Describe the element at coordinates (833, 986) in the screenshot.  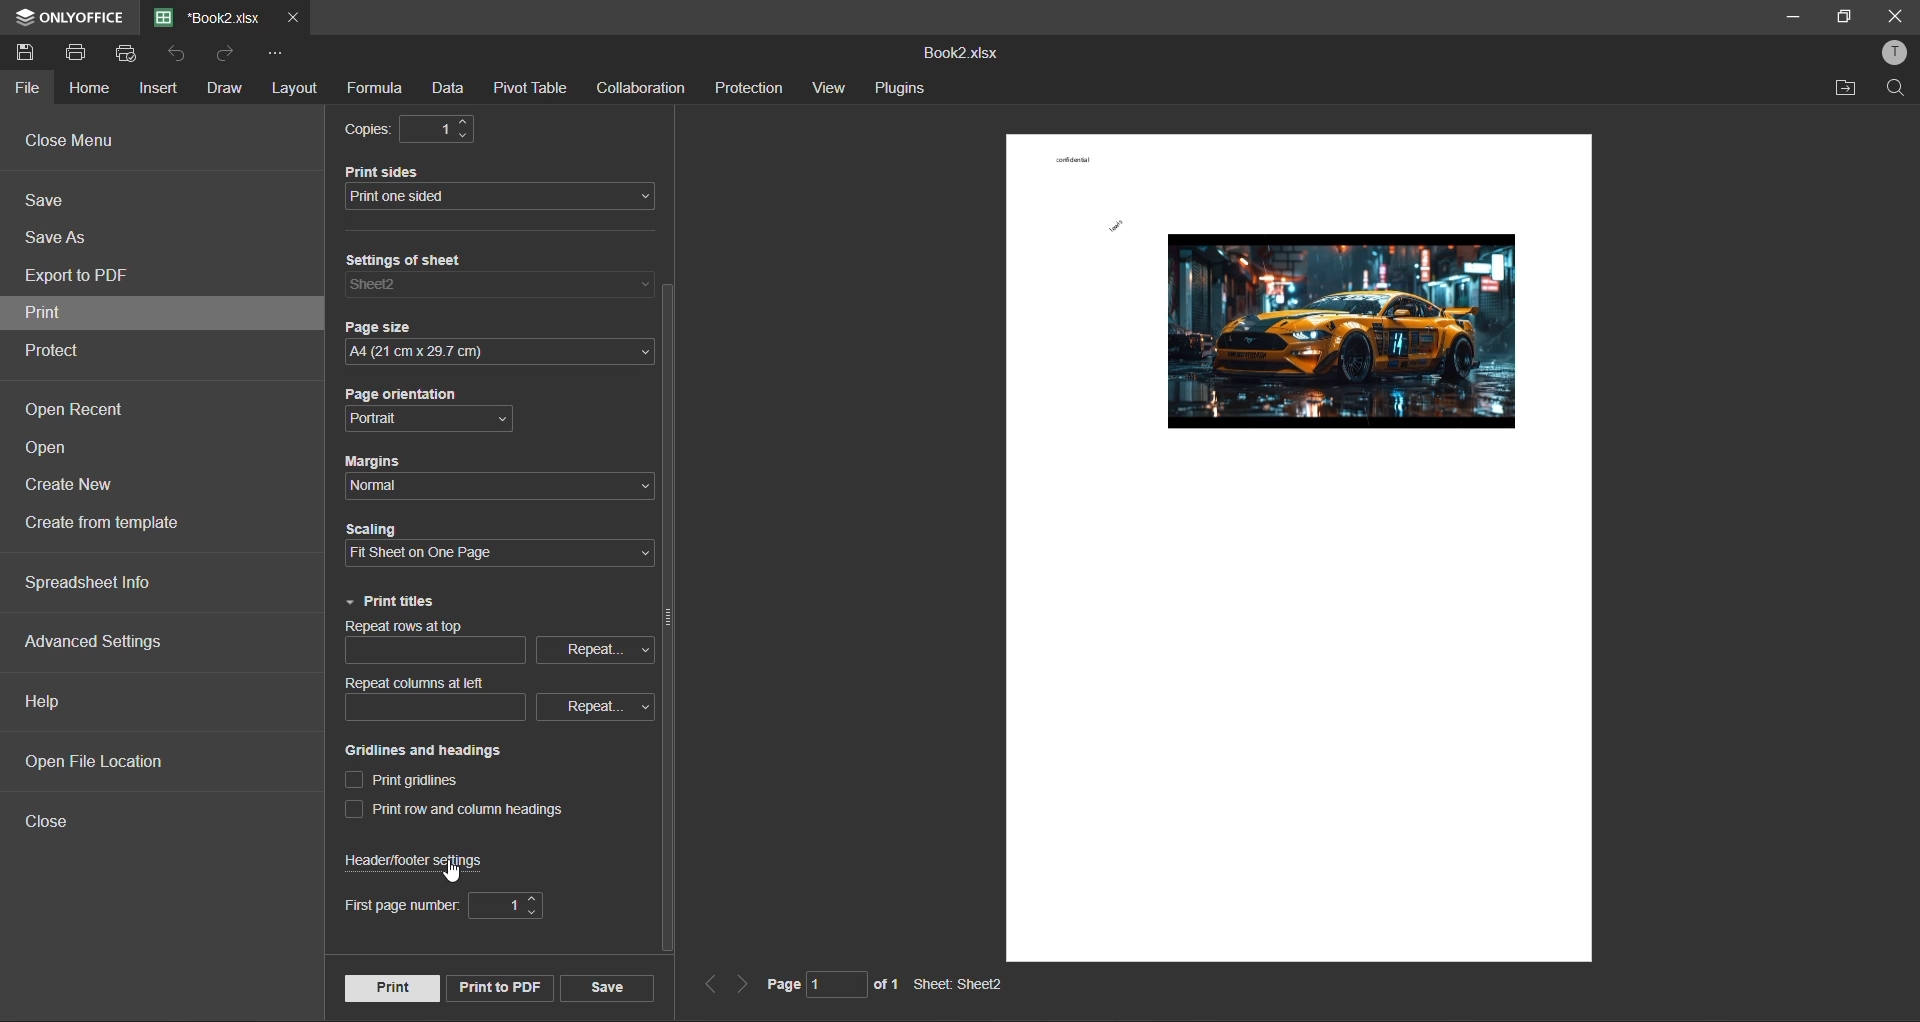
I see `page 1 of 1` at that location.